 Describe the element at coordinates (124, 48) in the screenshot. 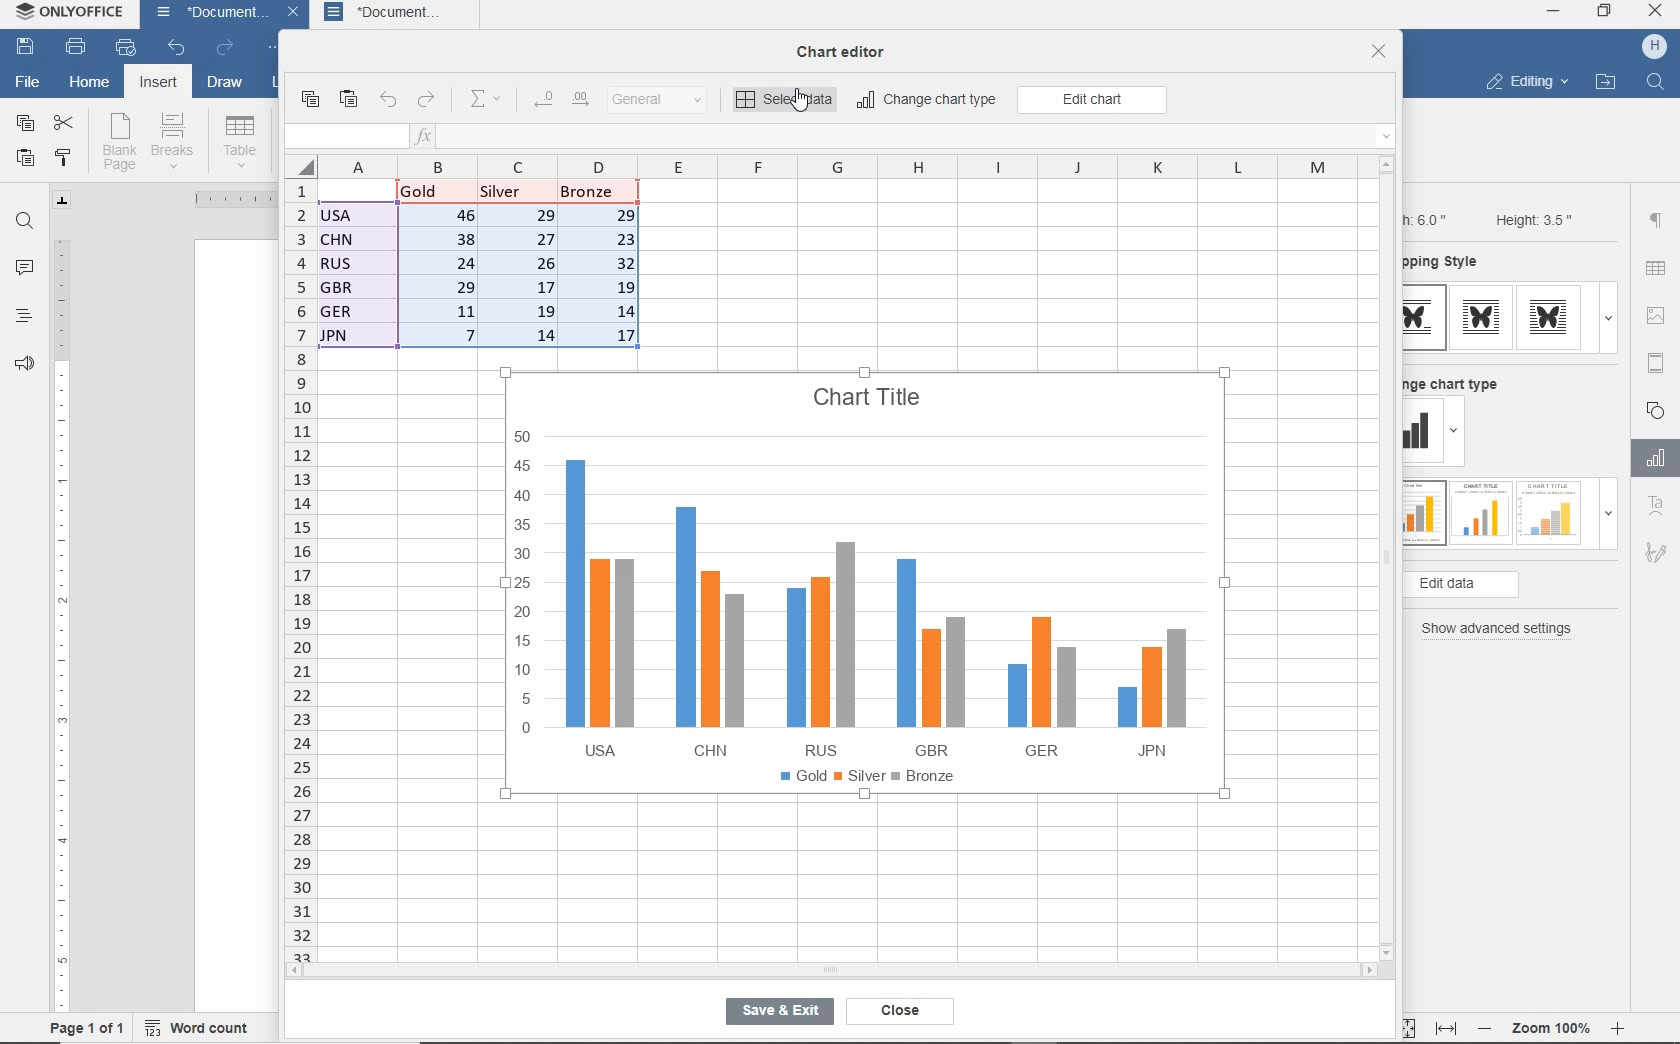

I see `quick print` at that location.